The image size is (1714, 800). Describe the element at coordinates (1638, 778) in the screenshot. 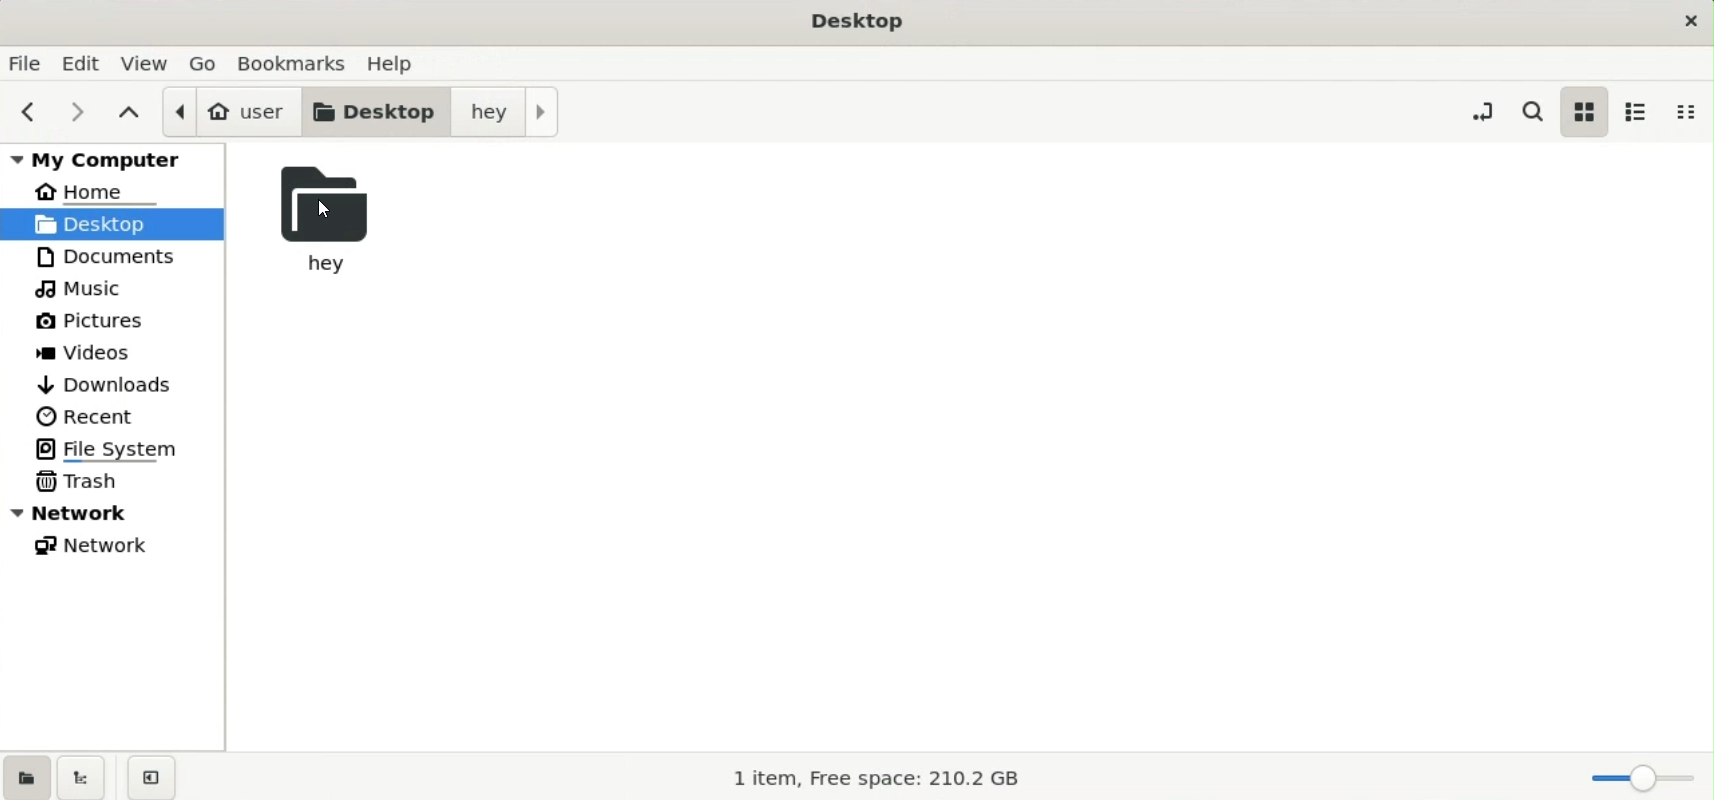

I see `zoom` at that location.